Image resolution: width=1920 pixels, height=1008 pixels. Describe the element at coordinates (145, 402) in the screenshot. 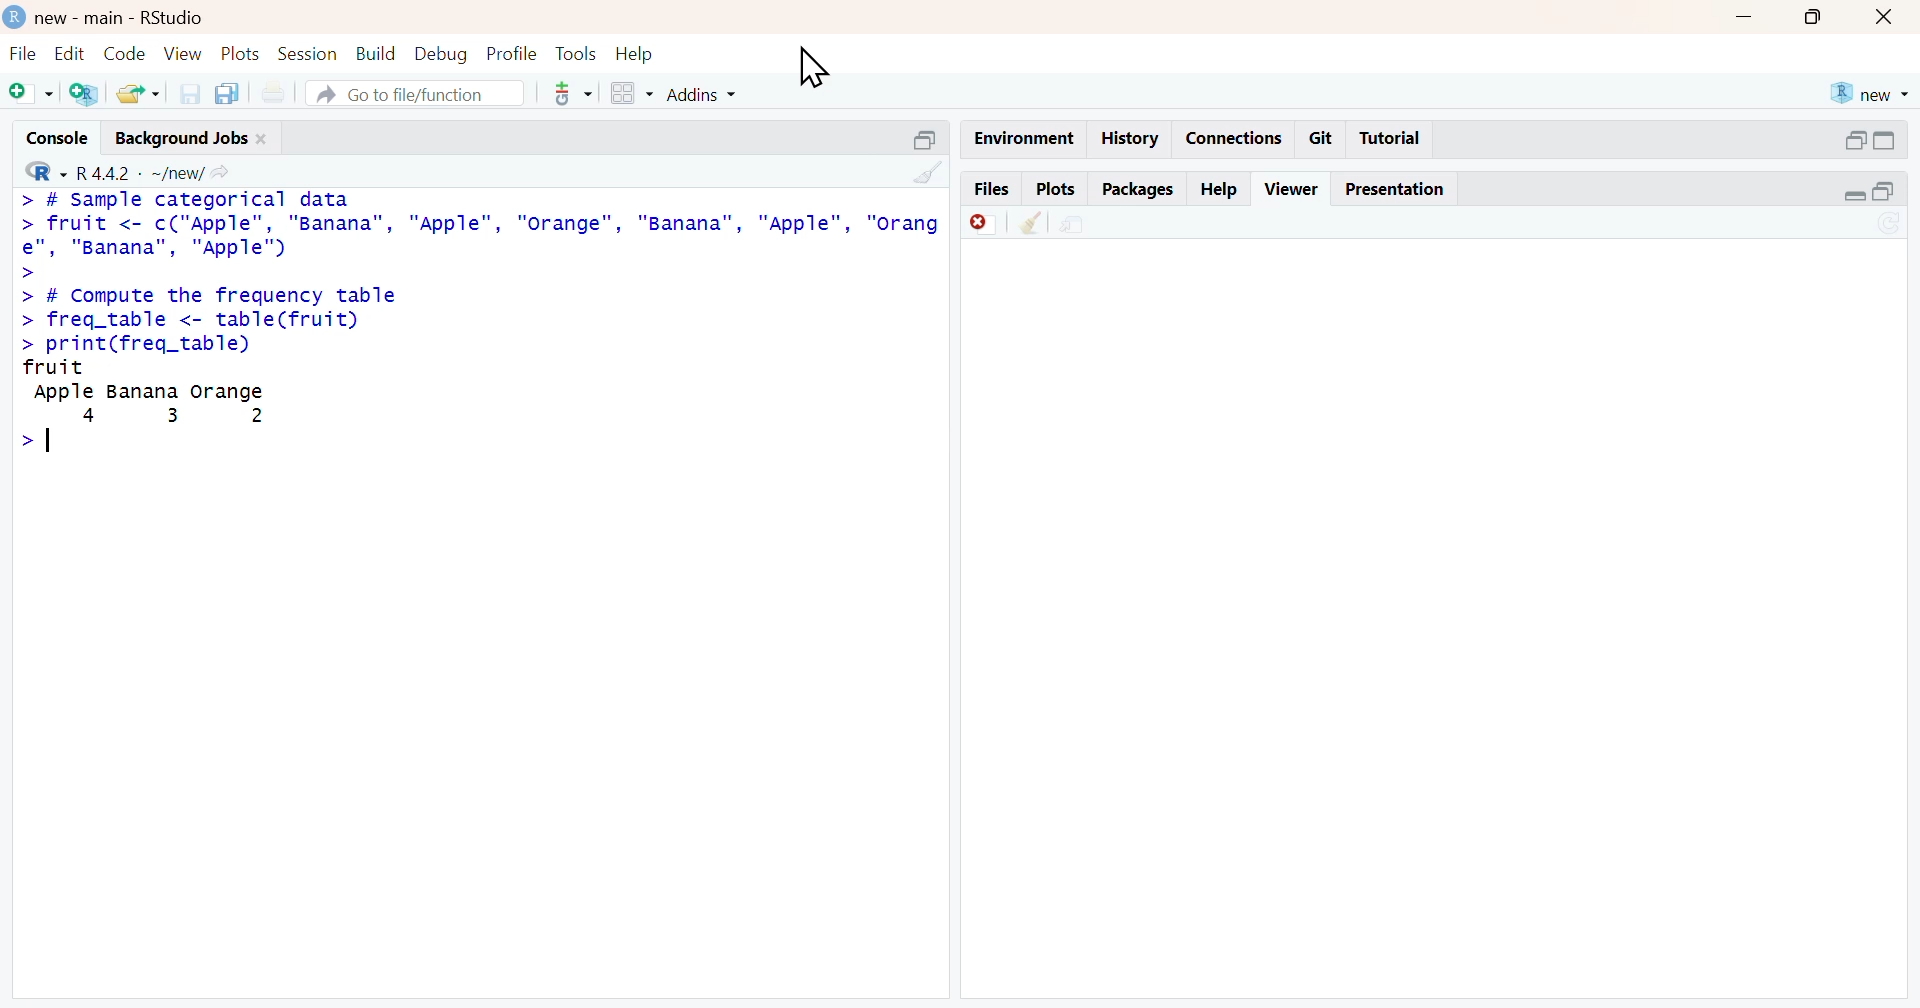

I see `fruit Apple Banana orange4 3 2>` at that location.